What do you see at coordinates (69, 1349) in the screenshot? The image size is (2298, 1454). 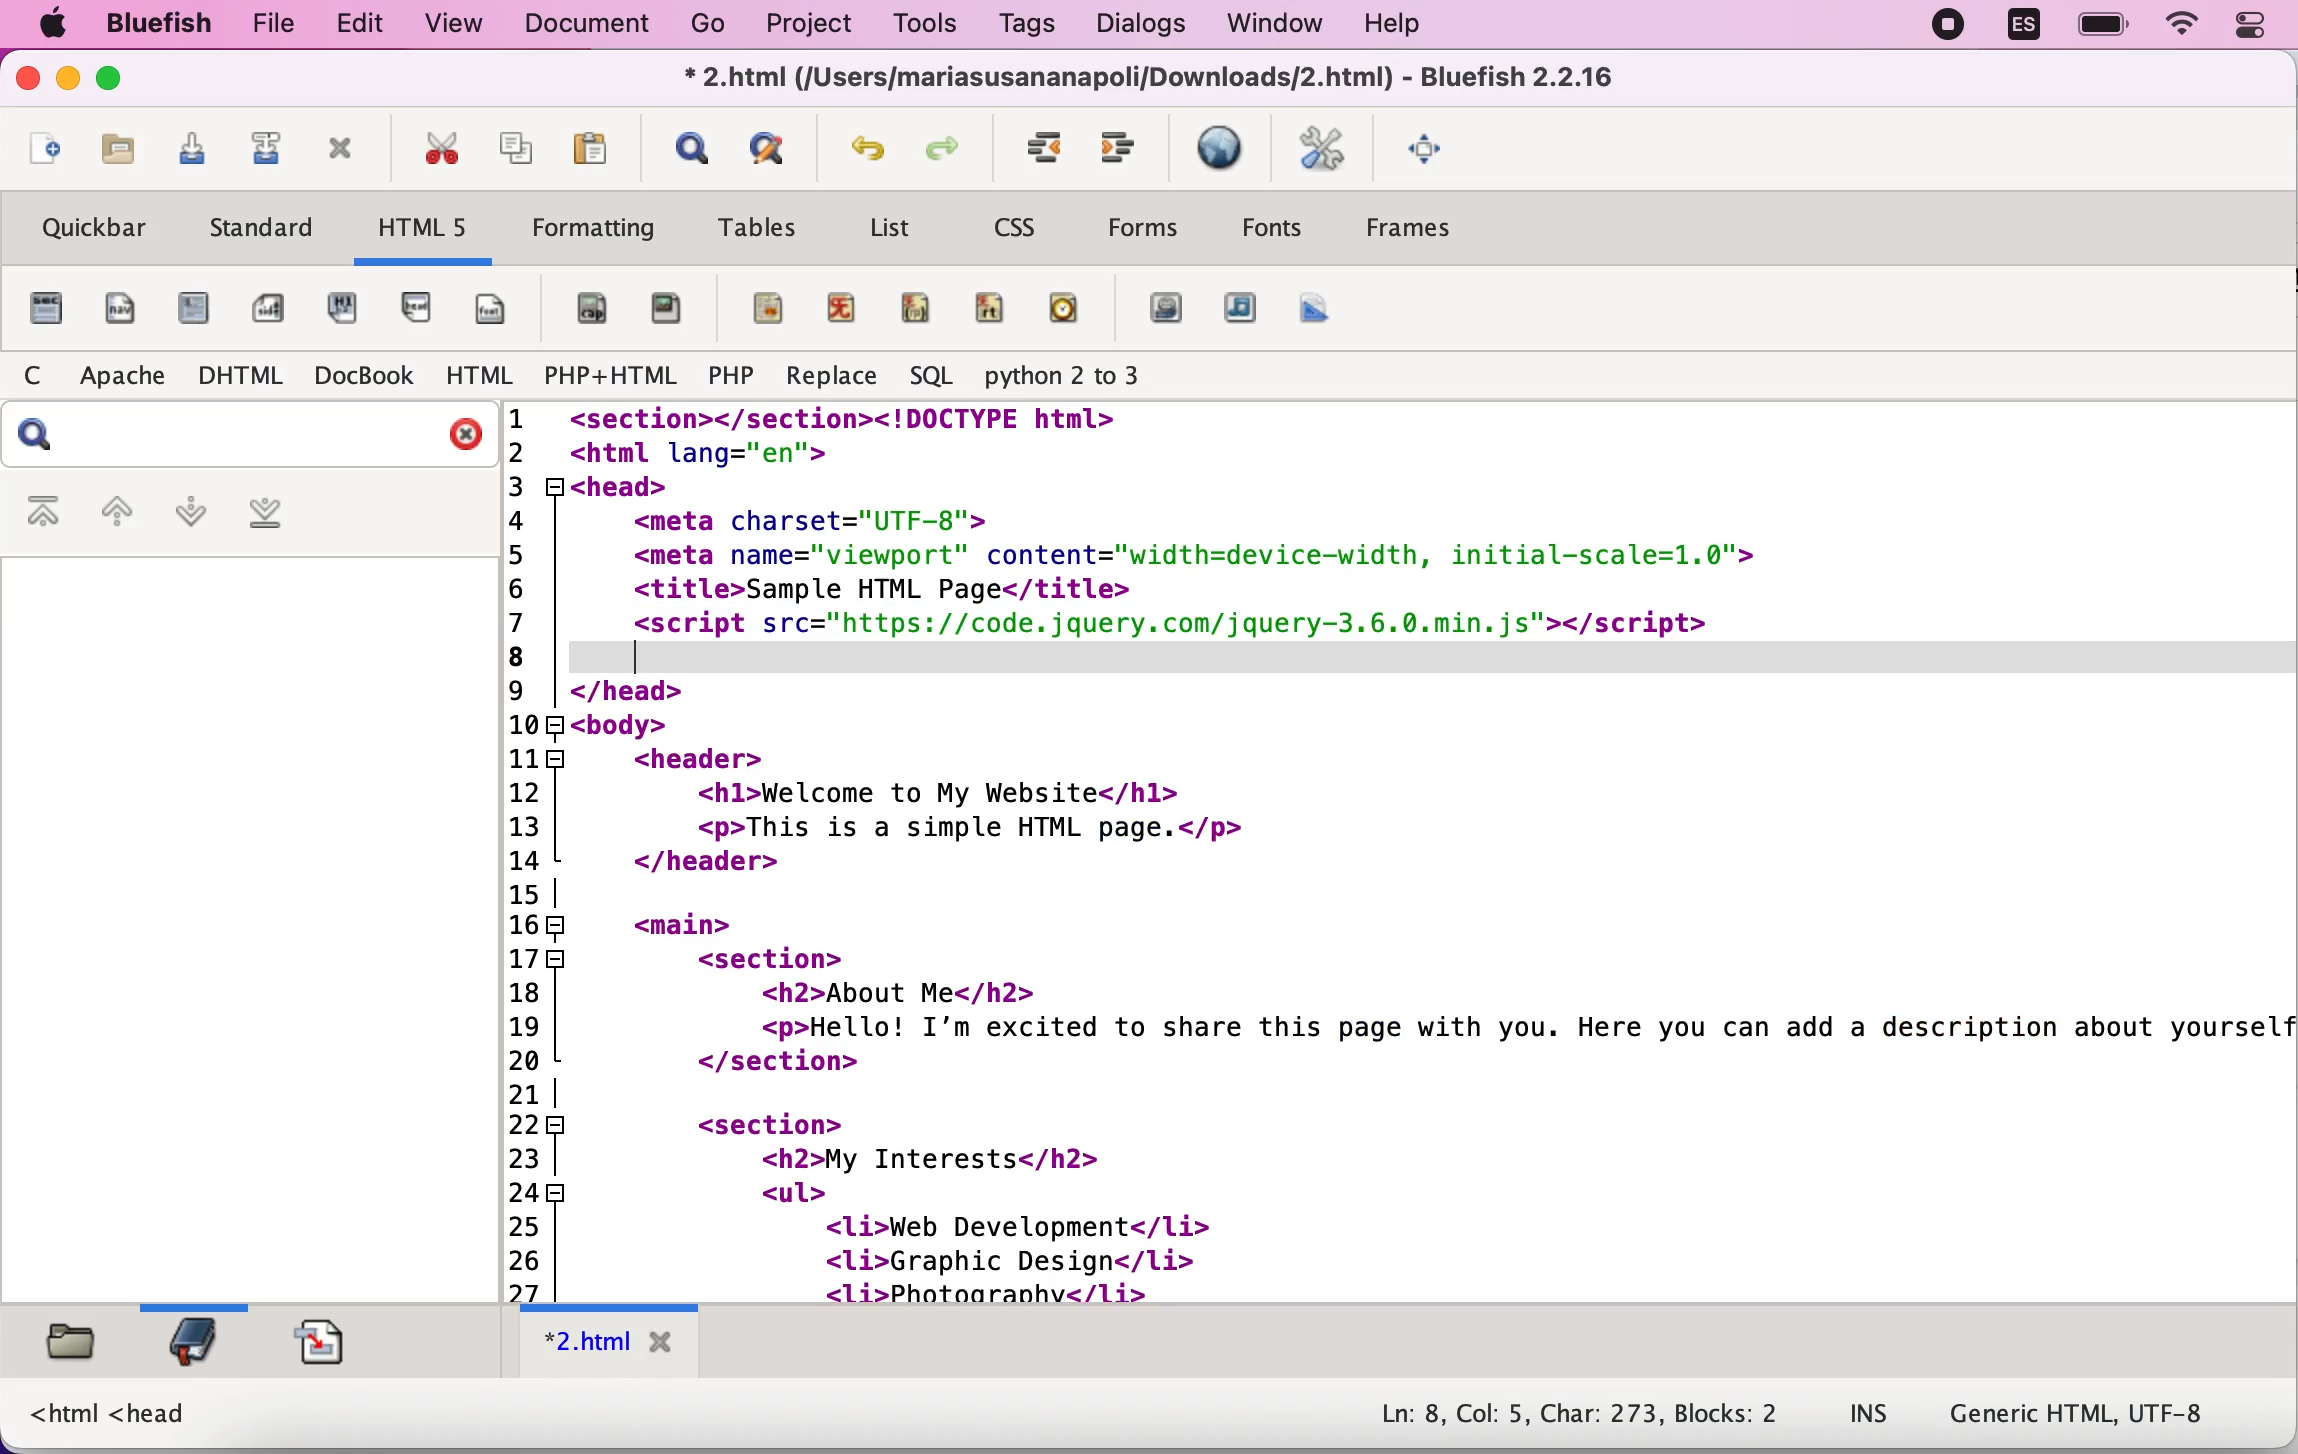 I see `filebrowser` at bounding box center [69, 1349].